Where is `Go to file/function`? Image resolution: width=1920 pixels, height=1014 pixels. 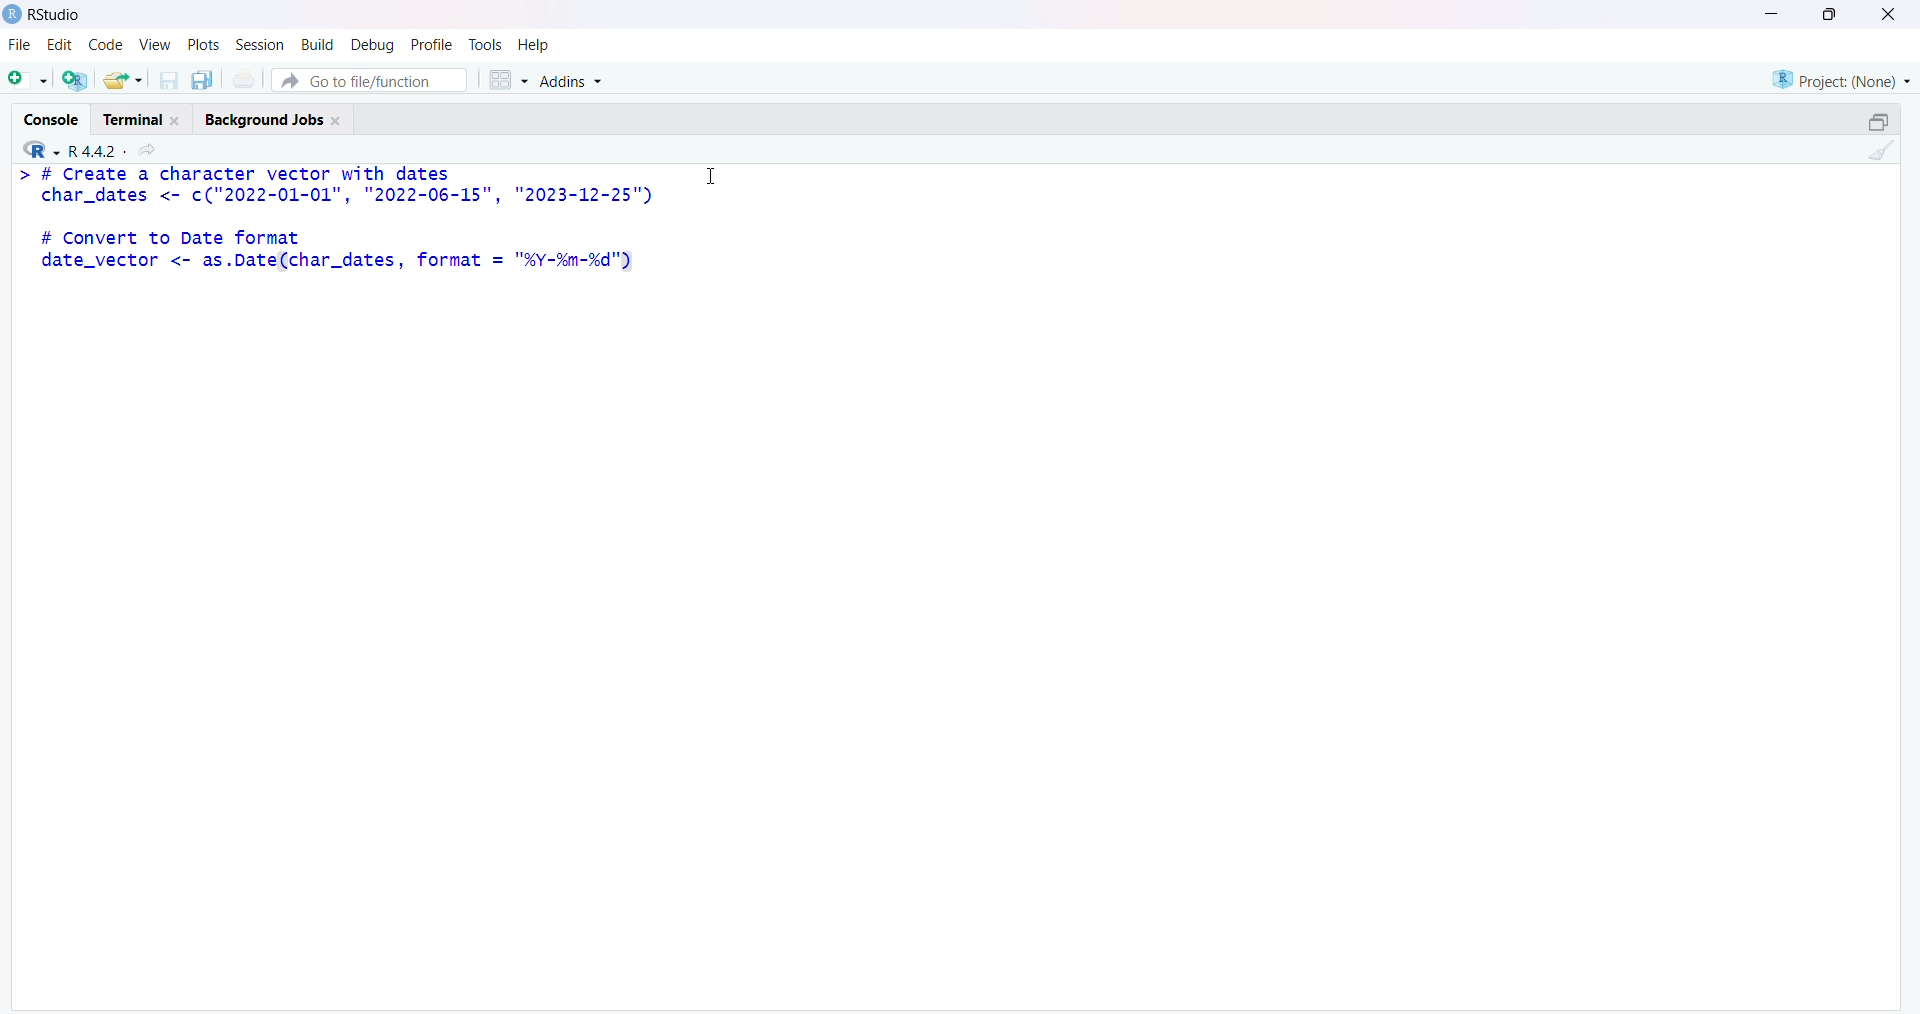
Go to file/function is located at coordinates (375, 78).